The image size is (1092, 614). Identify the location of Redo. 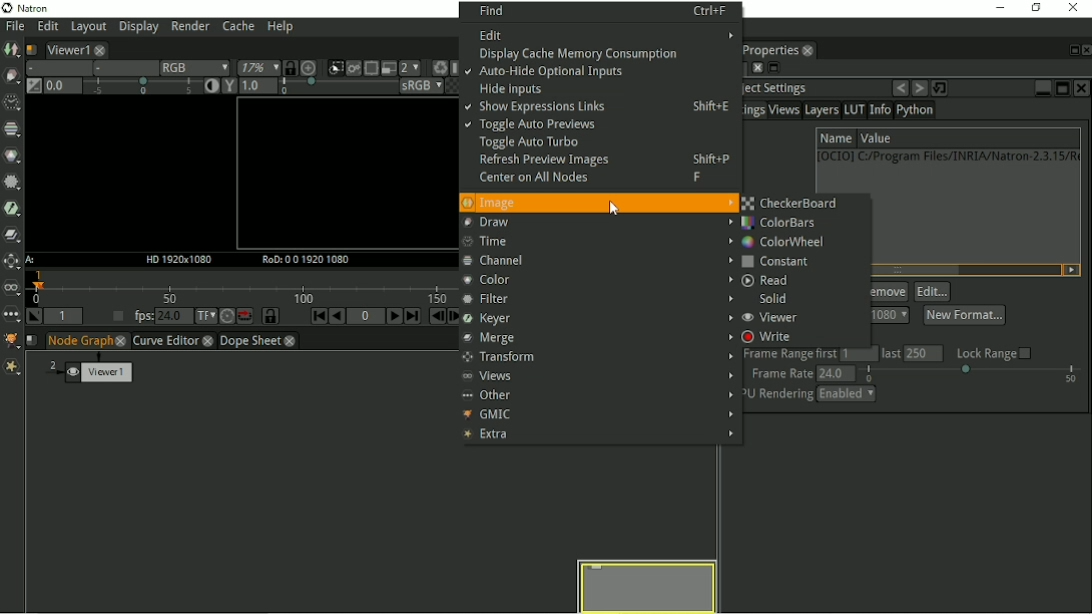
(919, 88).